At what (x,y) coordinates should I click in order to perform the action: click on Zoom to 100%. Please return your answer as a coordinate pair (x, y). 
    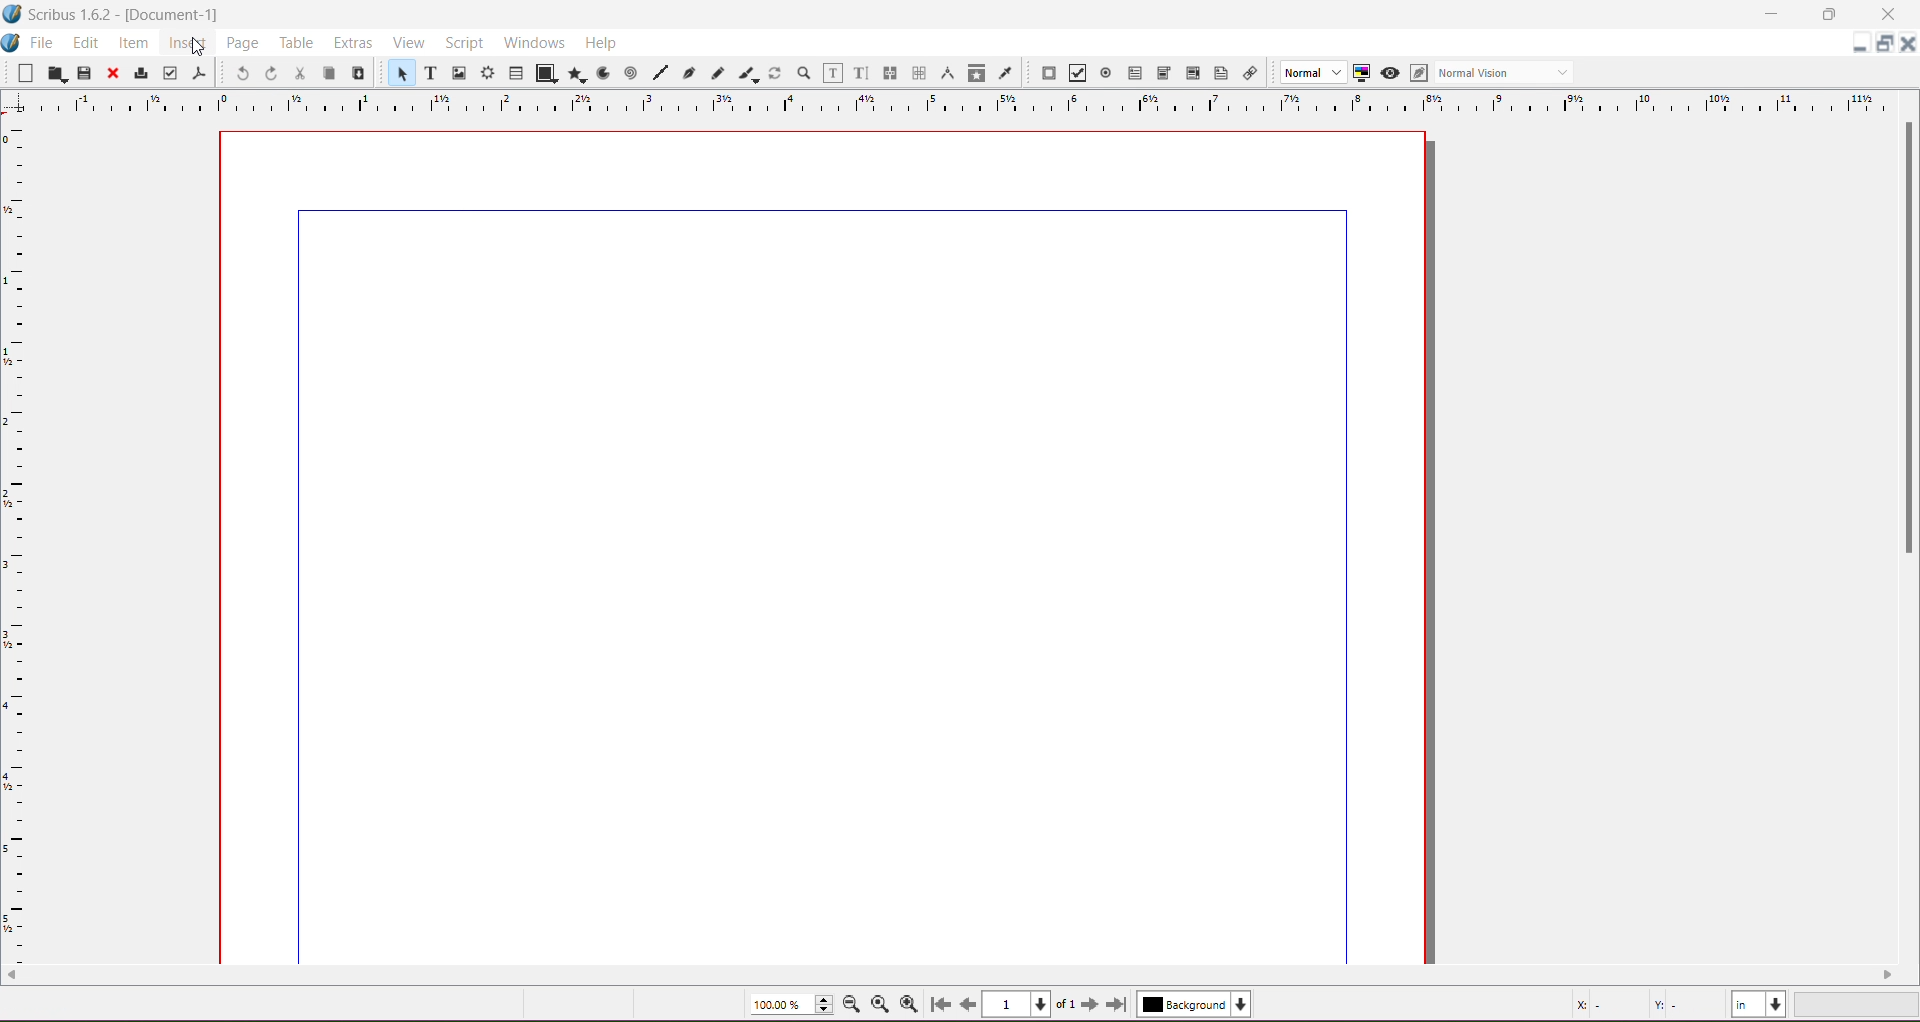
    Looking at the image, I should click on (879, 1005).